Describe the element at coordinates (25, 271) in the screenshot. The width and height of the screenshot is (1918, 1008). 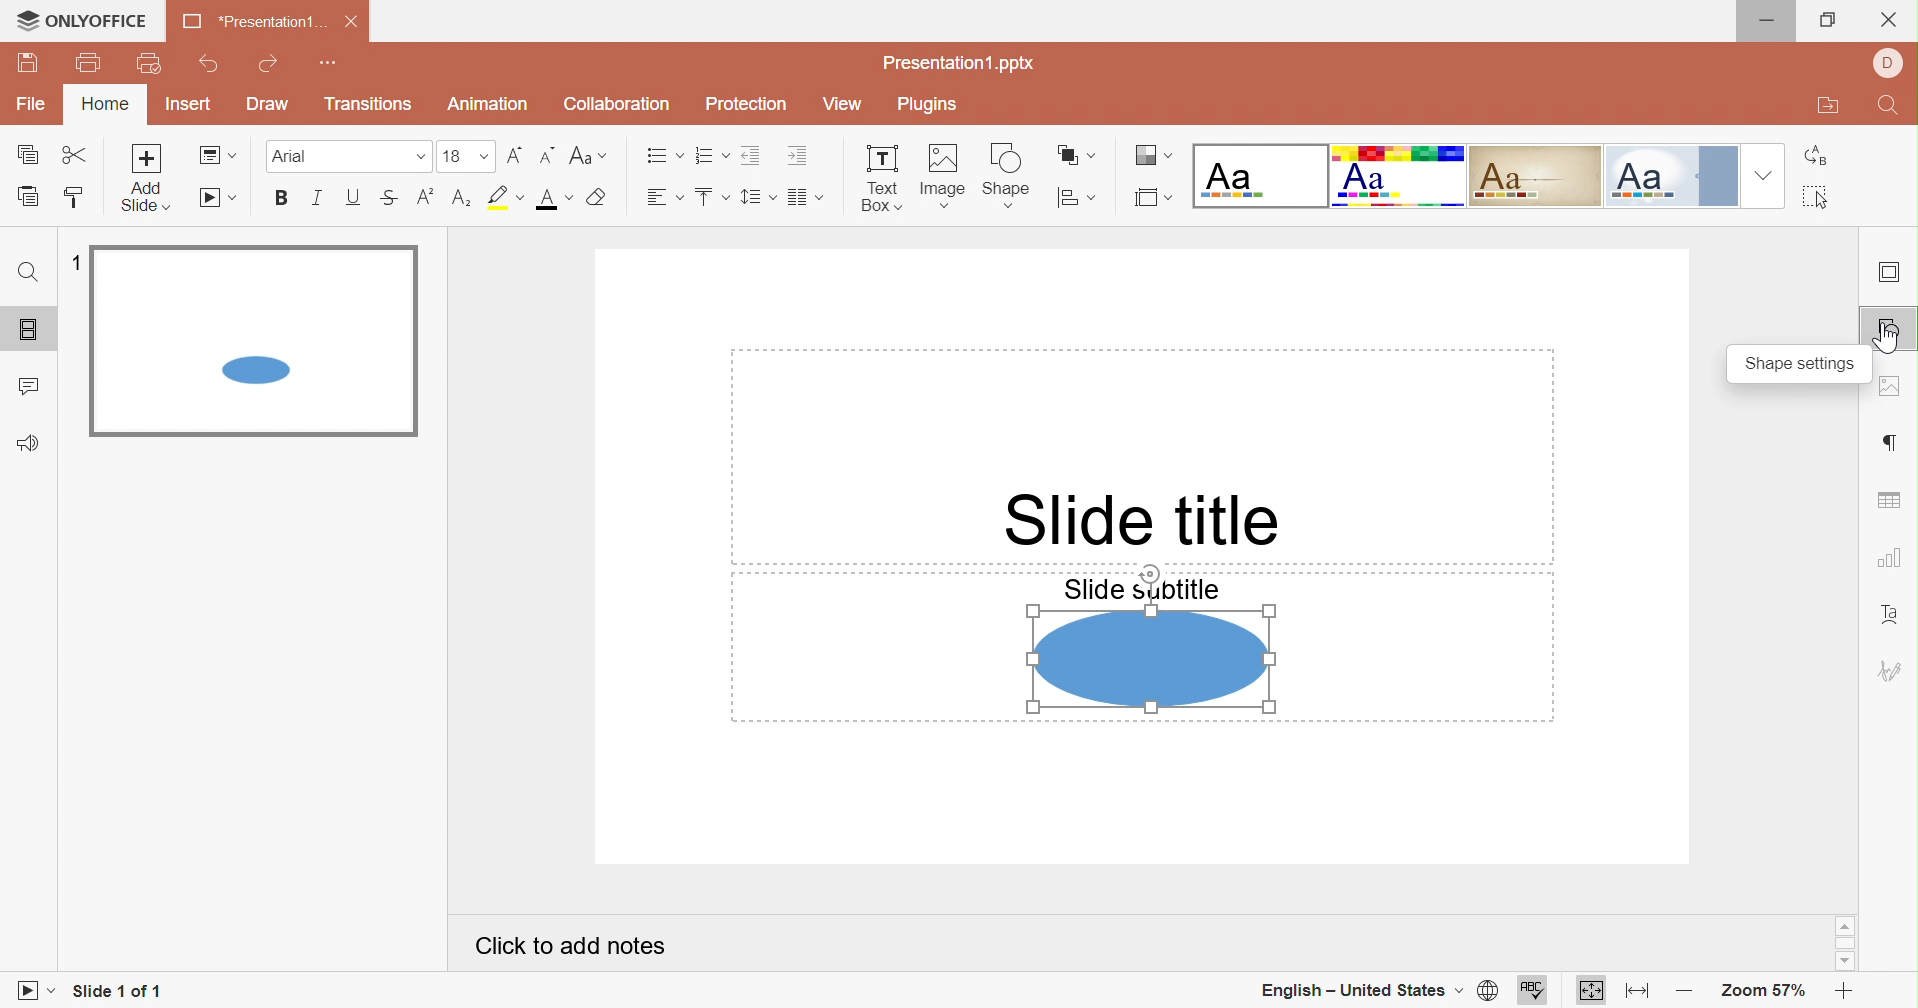
I see `Find` at that location.